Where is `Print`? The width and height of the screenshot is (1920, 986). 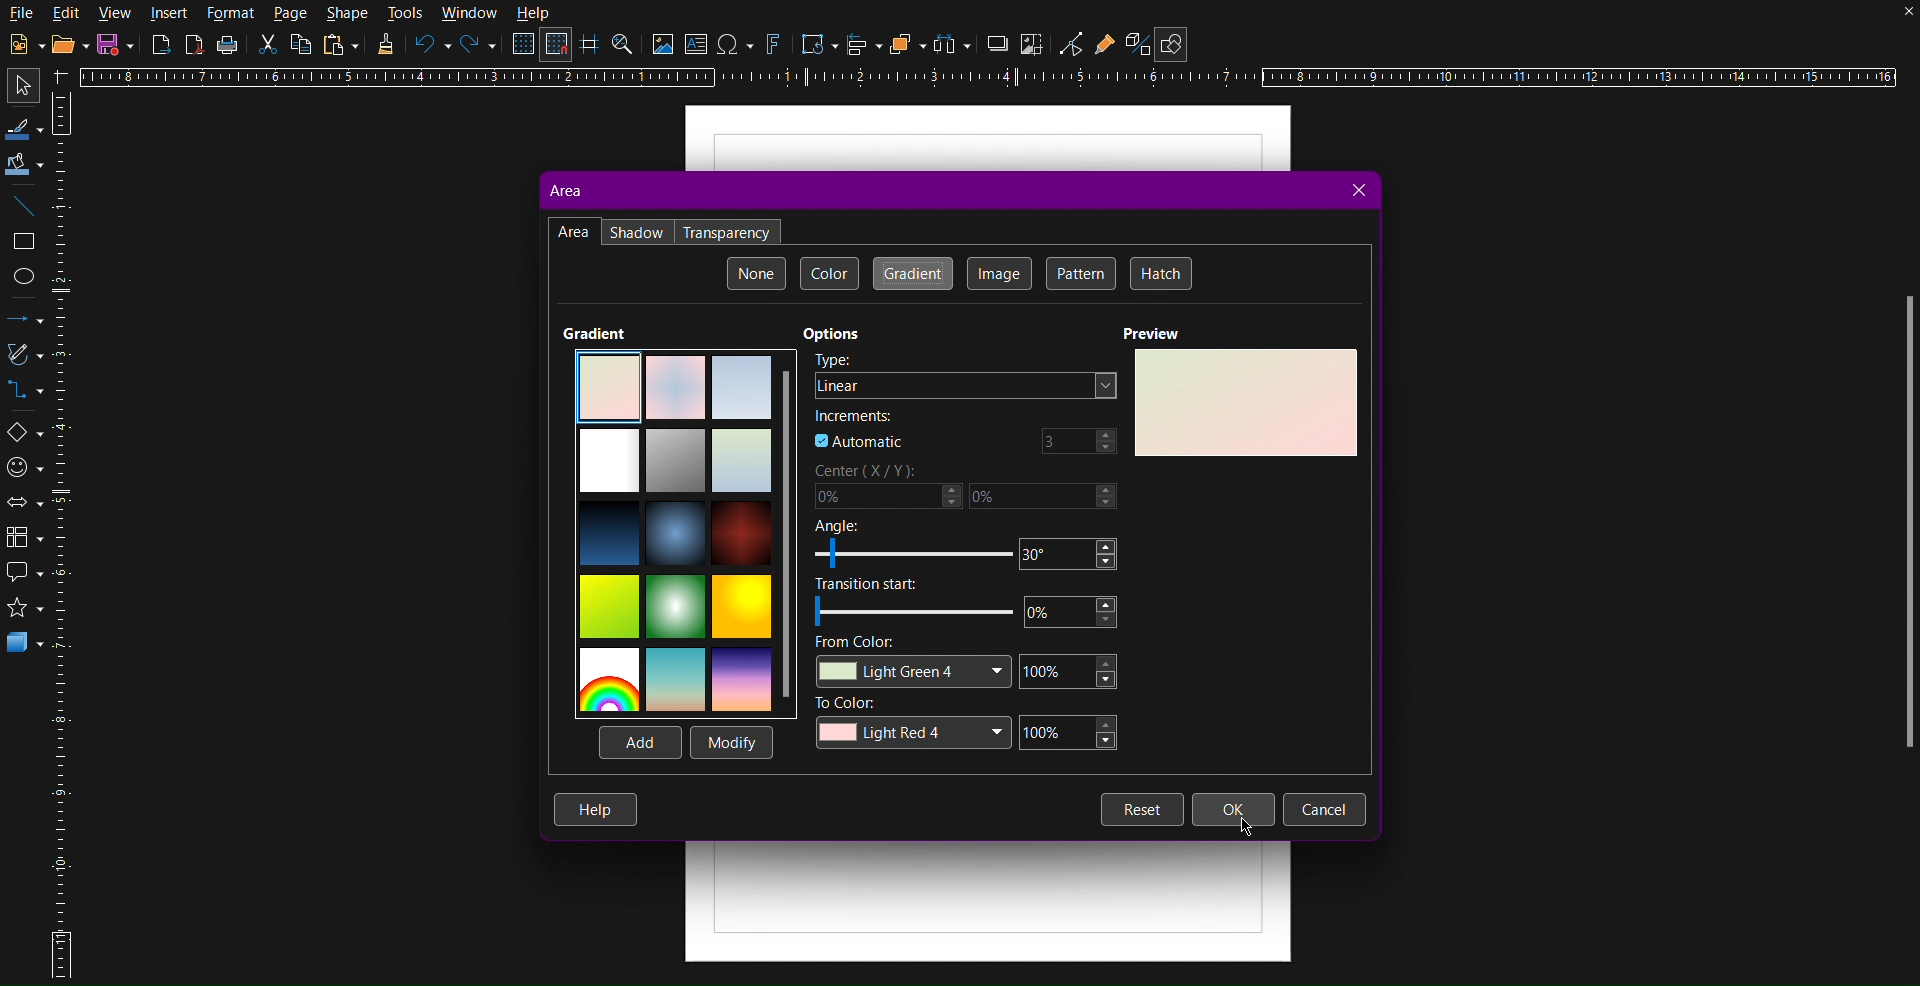
Print is located at coordinates (227, 48).